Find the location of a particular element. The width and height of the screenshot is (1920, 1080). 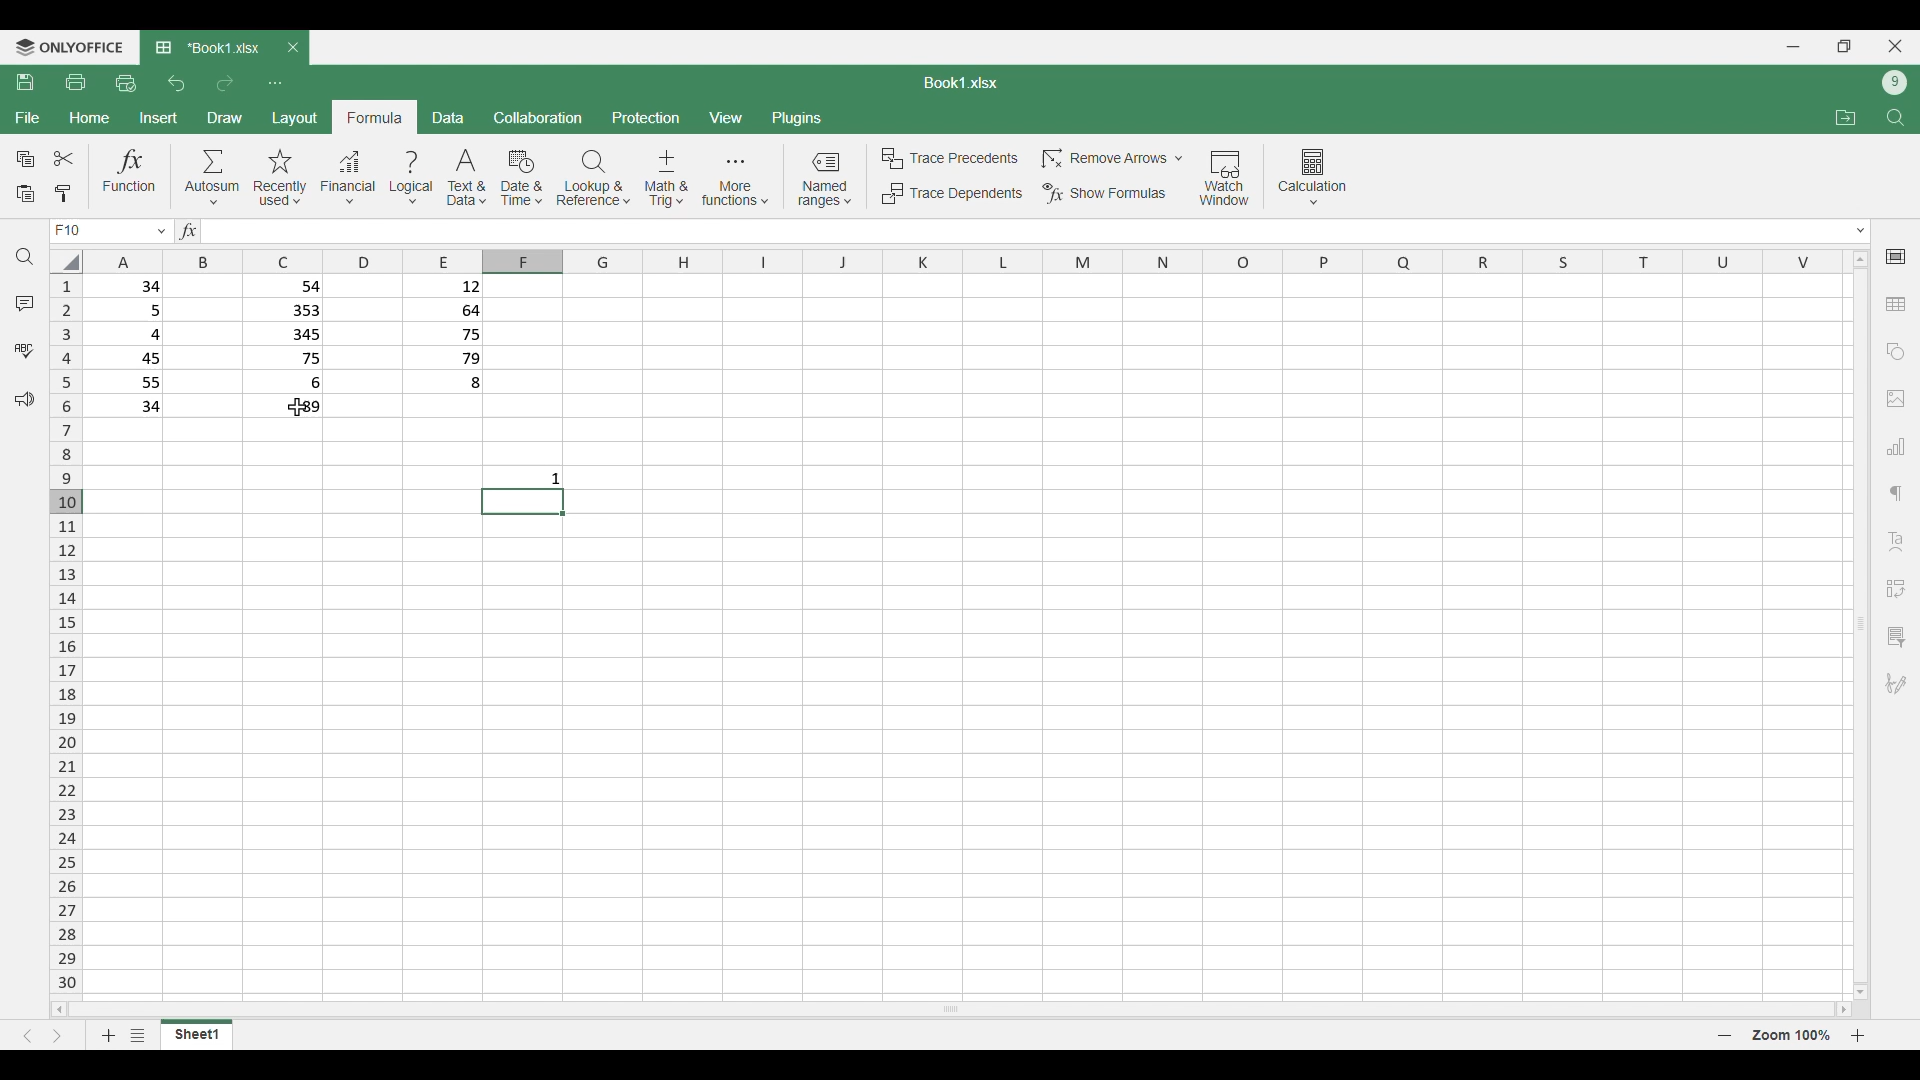

Plugins menu is located at coordinates (797, 118).